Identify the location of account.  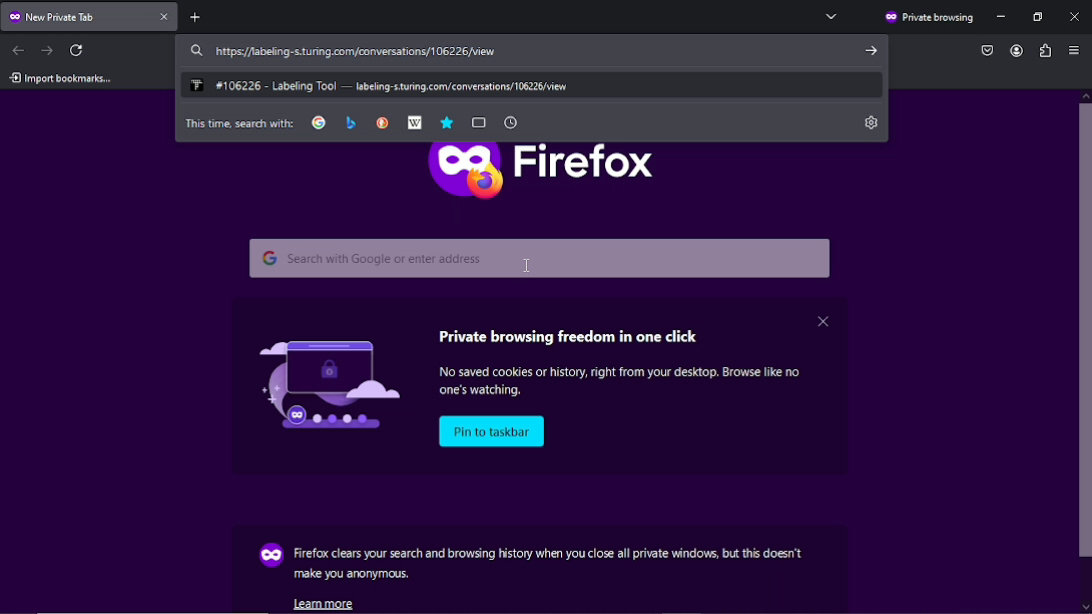
(1014, 51).